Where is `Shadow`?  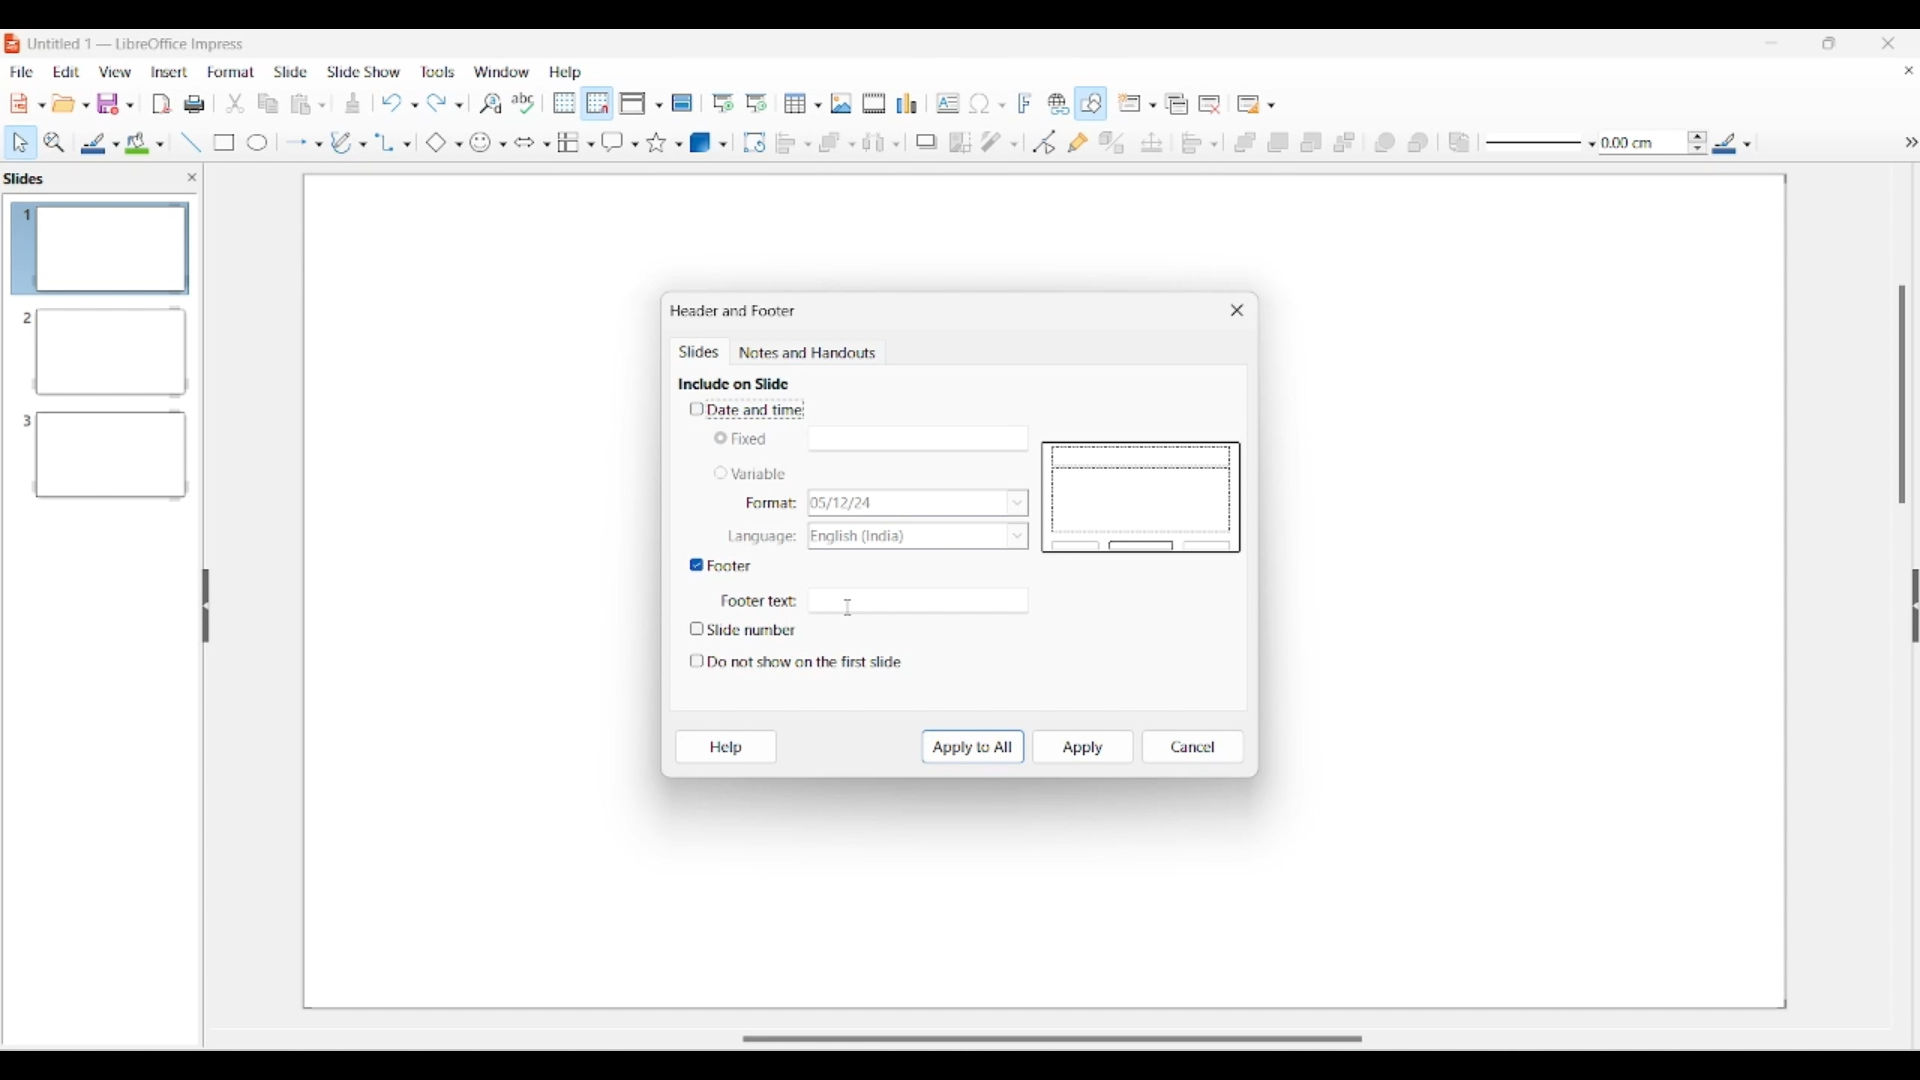 Shadow is located at coordinates (926, 142).